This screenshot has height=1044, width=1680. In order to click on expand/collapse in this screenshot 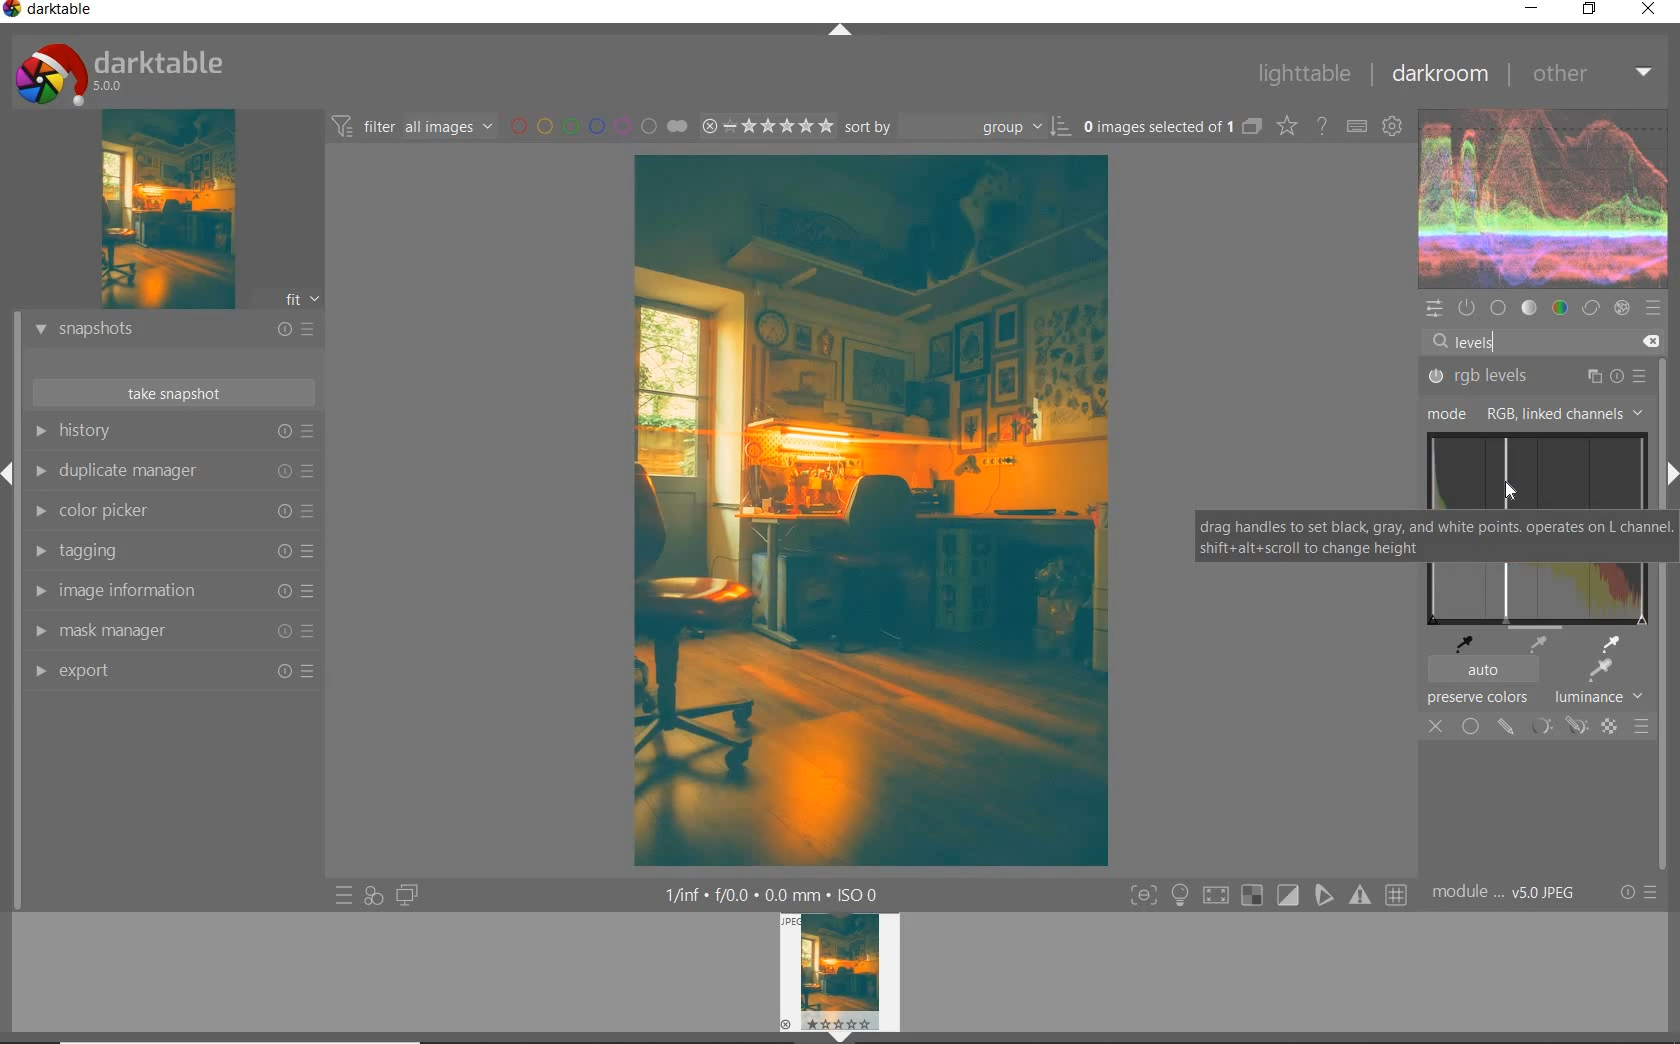, I will do `click(839, 31)`.